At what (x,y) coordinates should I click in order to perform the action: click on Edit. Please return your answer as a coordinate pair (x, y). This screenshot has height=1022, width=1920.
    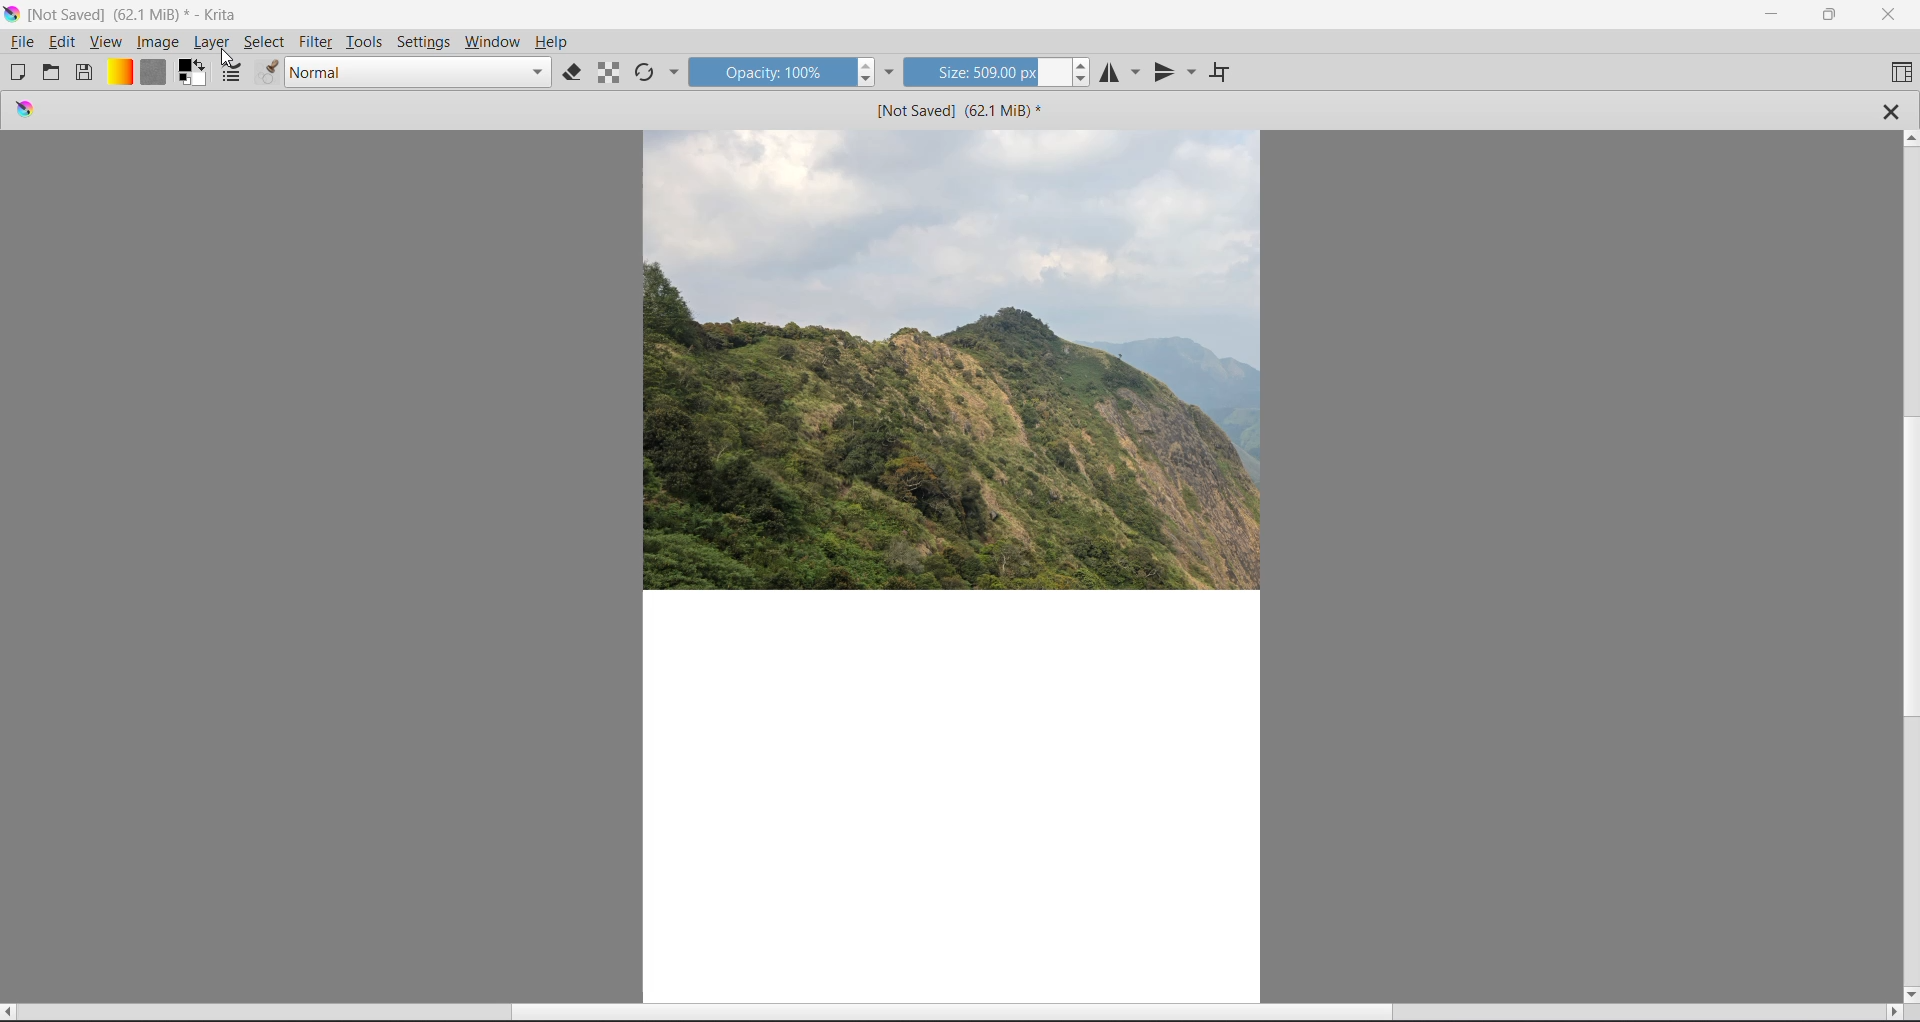
    Looking at the image, I should click on (64, 42).